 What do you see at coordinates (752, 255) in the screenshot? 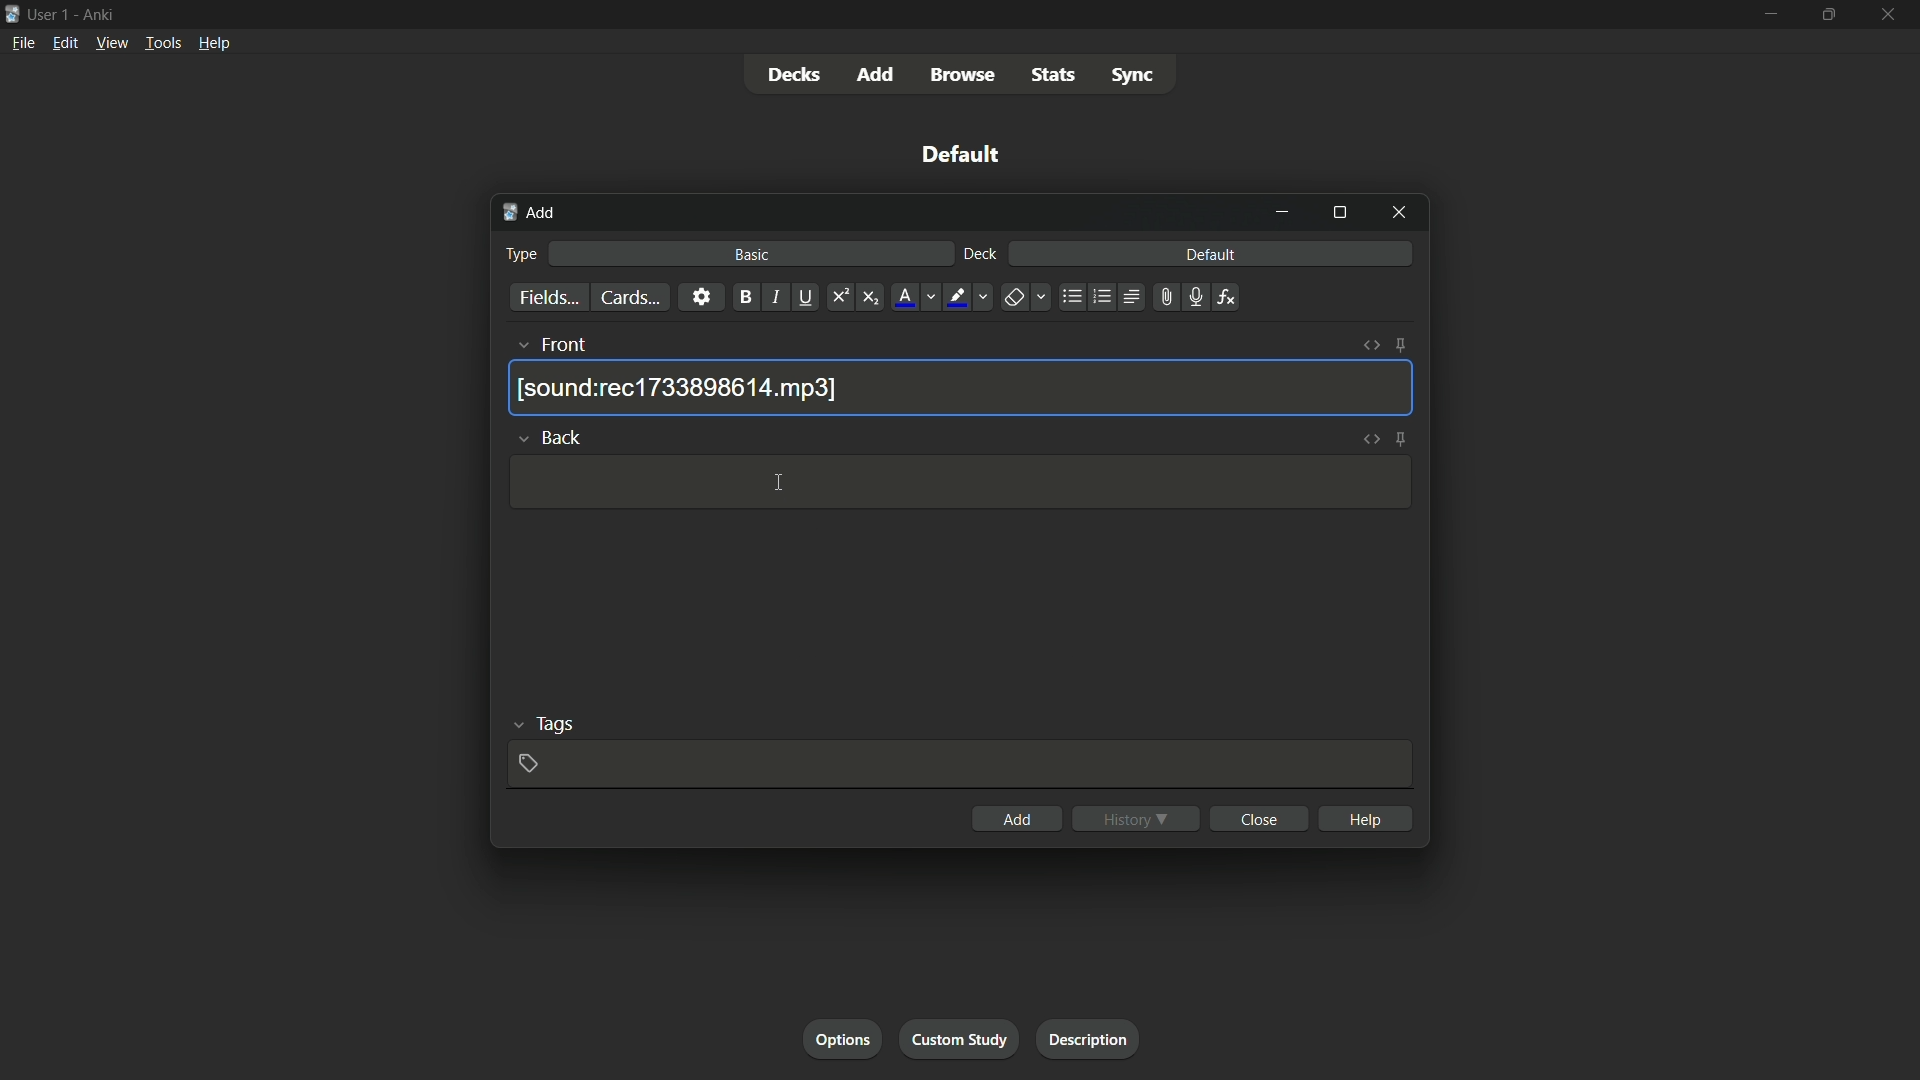
I see `basic` at bounding box center [752, 255].